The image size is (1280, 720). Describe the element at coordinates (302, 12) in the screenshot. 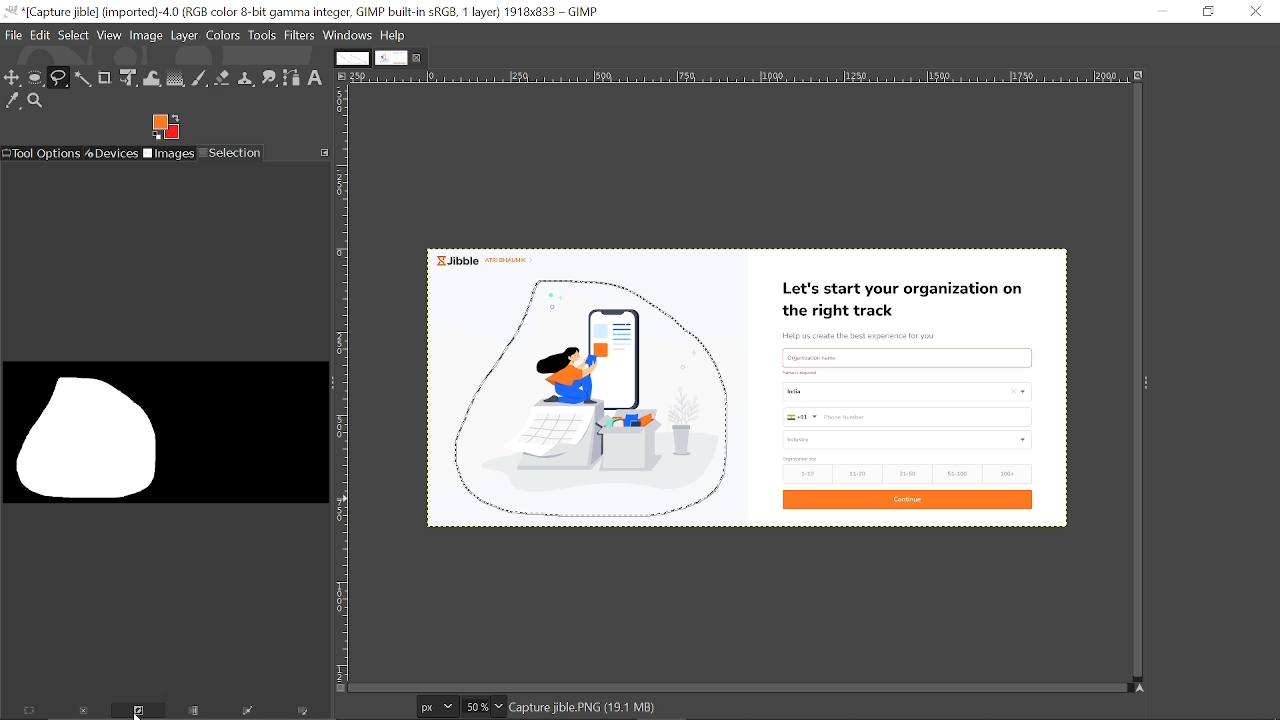

I see `Current window` at that location.